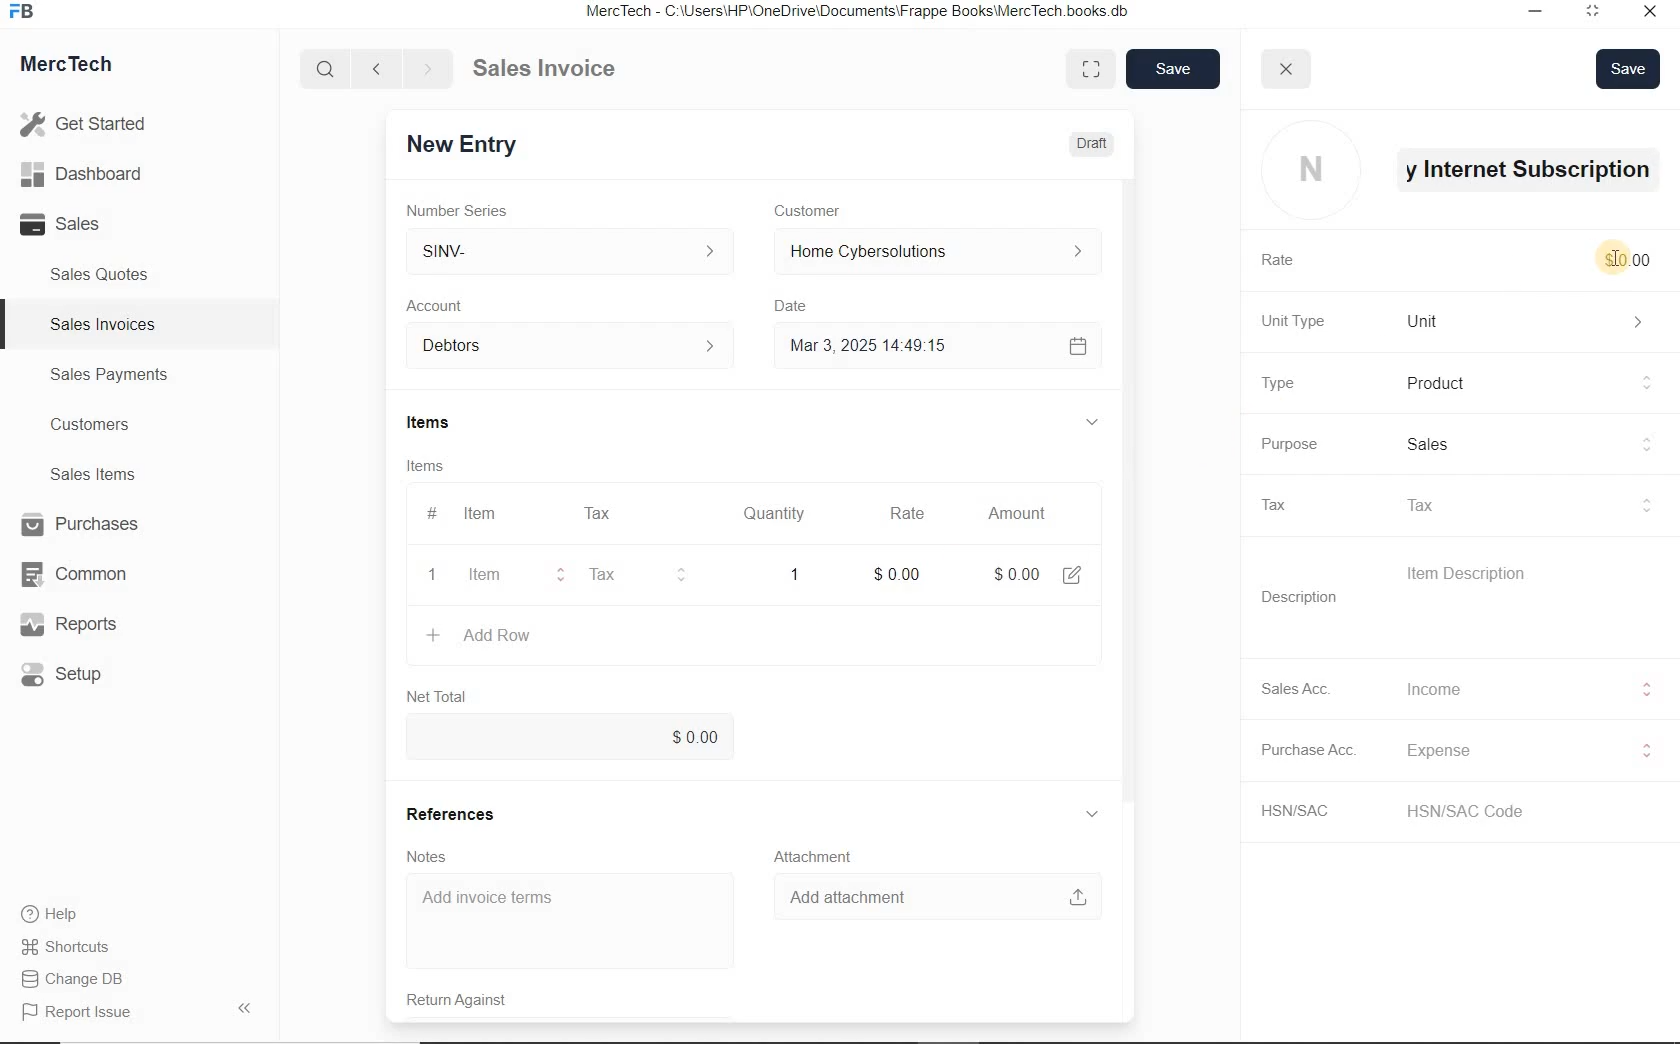  I want to click on New Entry, so click(468, 143).